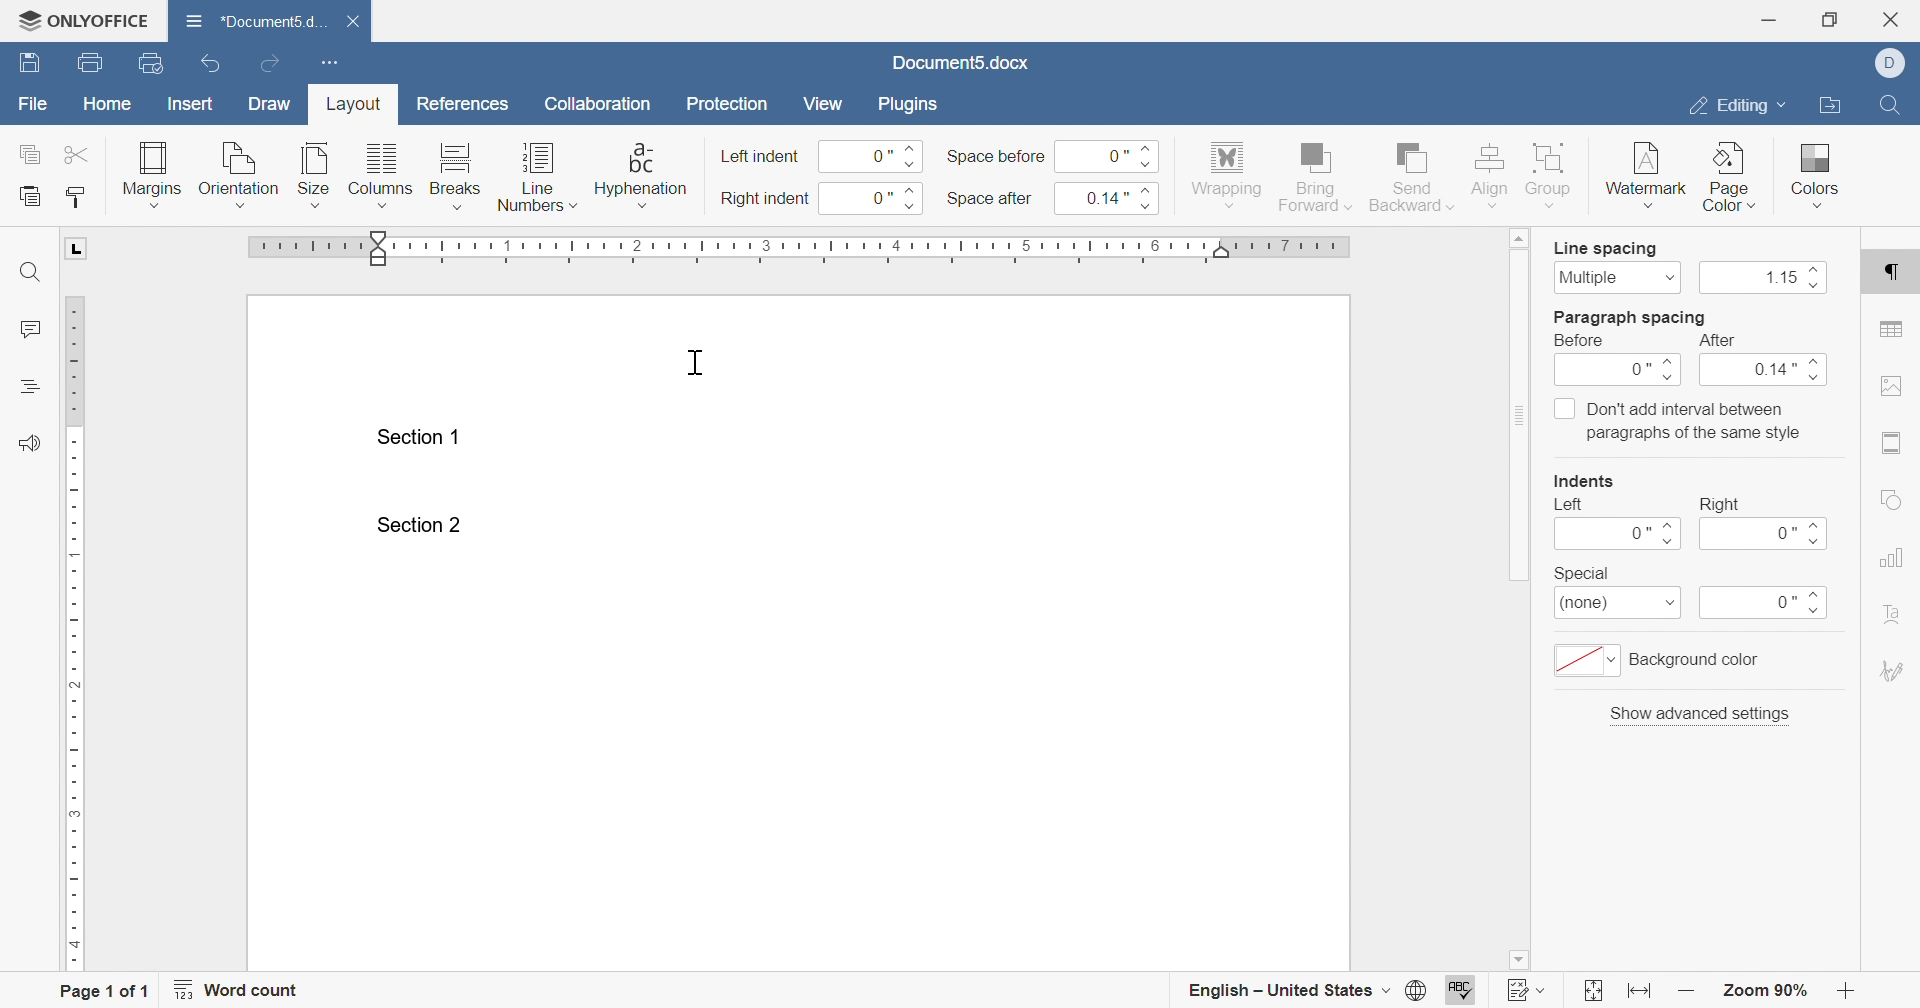 This screenshot has height=1008, width=1920. What do you see at coordinates (456, 175) in the screenshot?
I see `breaks` at bounding box center [456, 175].